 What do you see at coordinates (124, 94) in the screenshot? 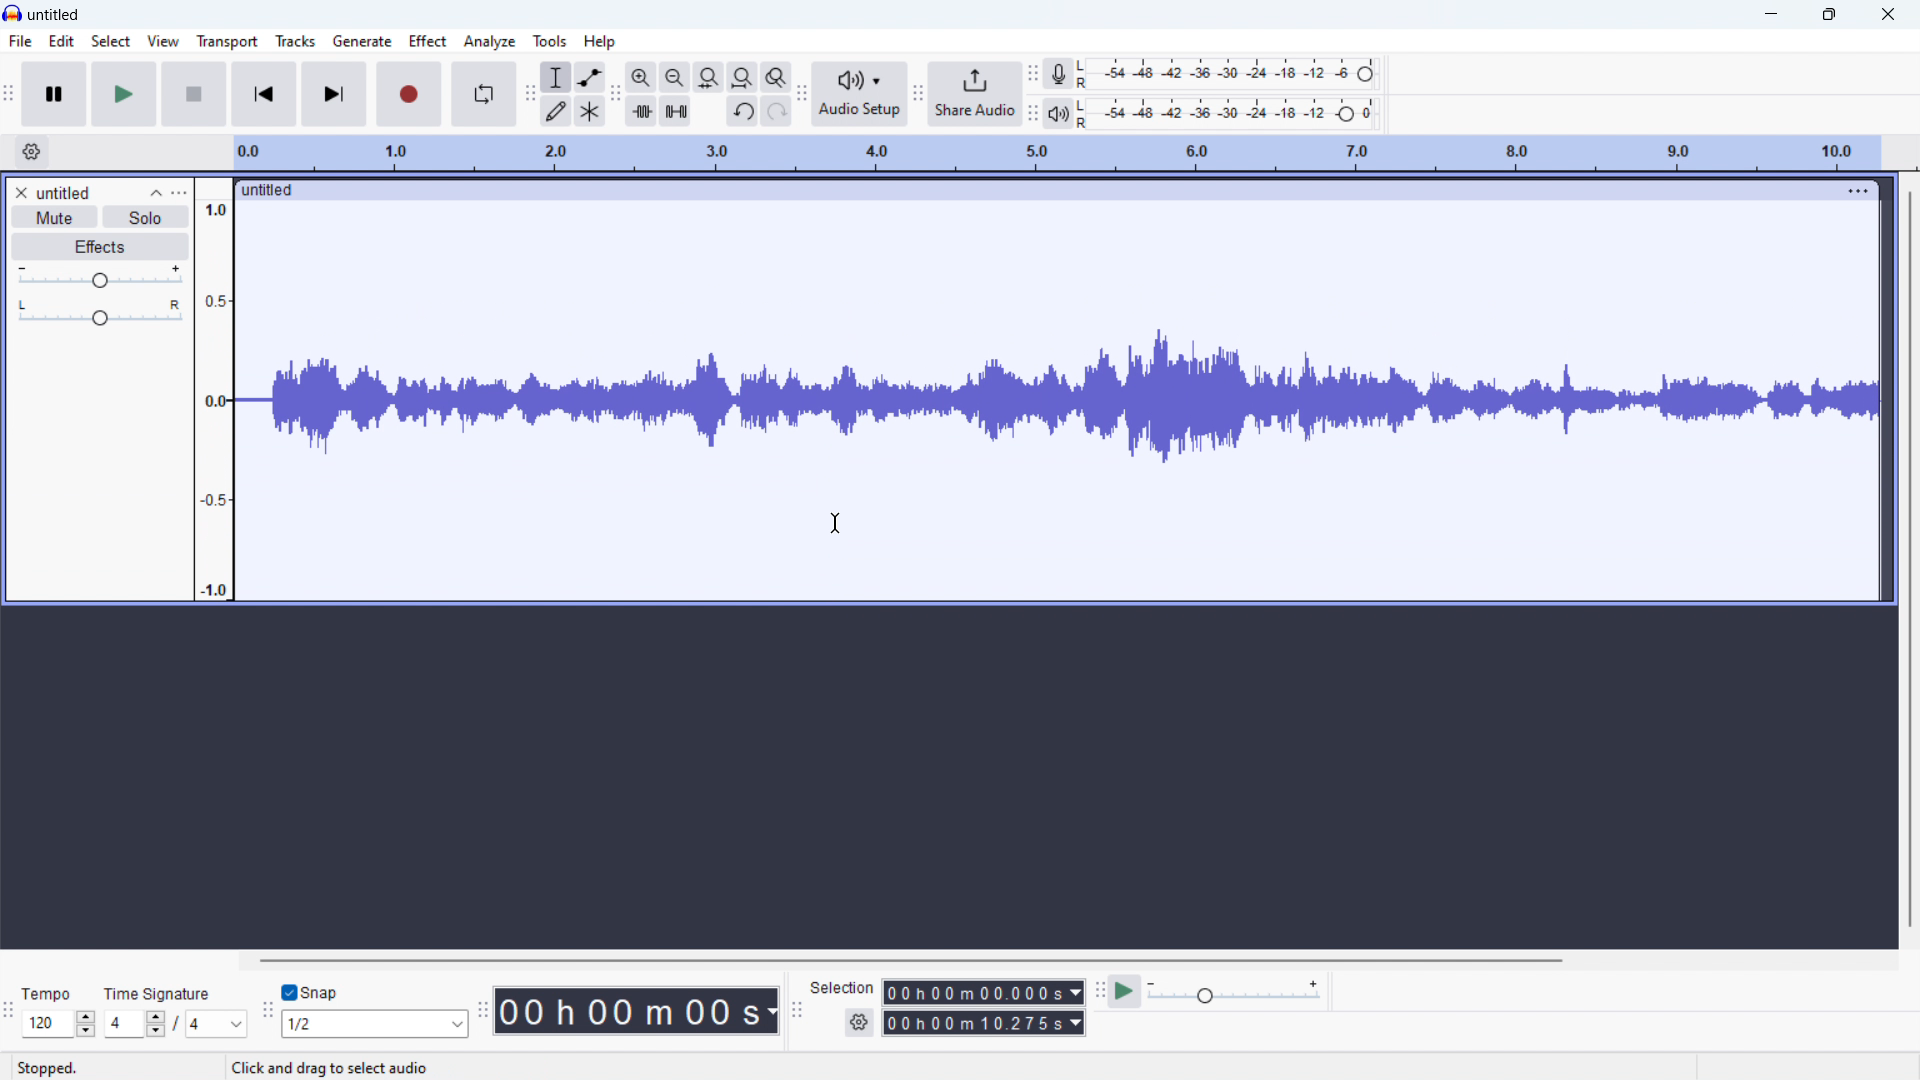
I see `play` at bounding box center [124, 94].